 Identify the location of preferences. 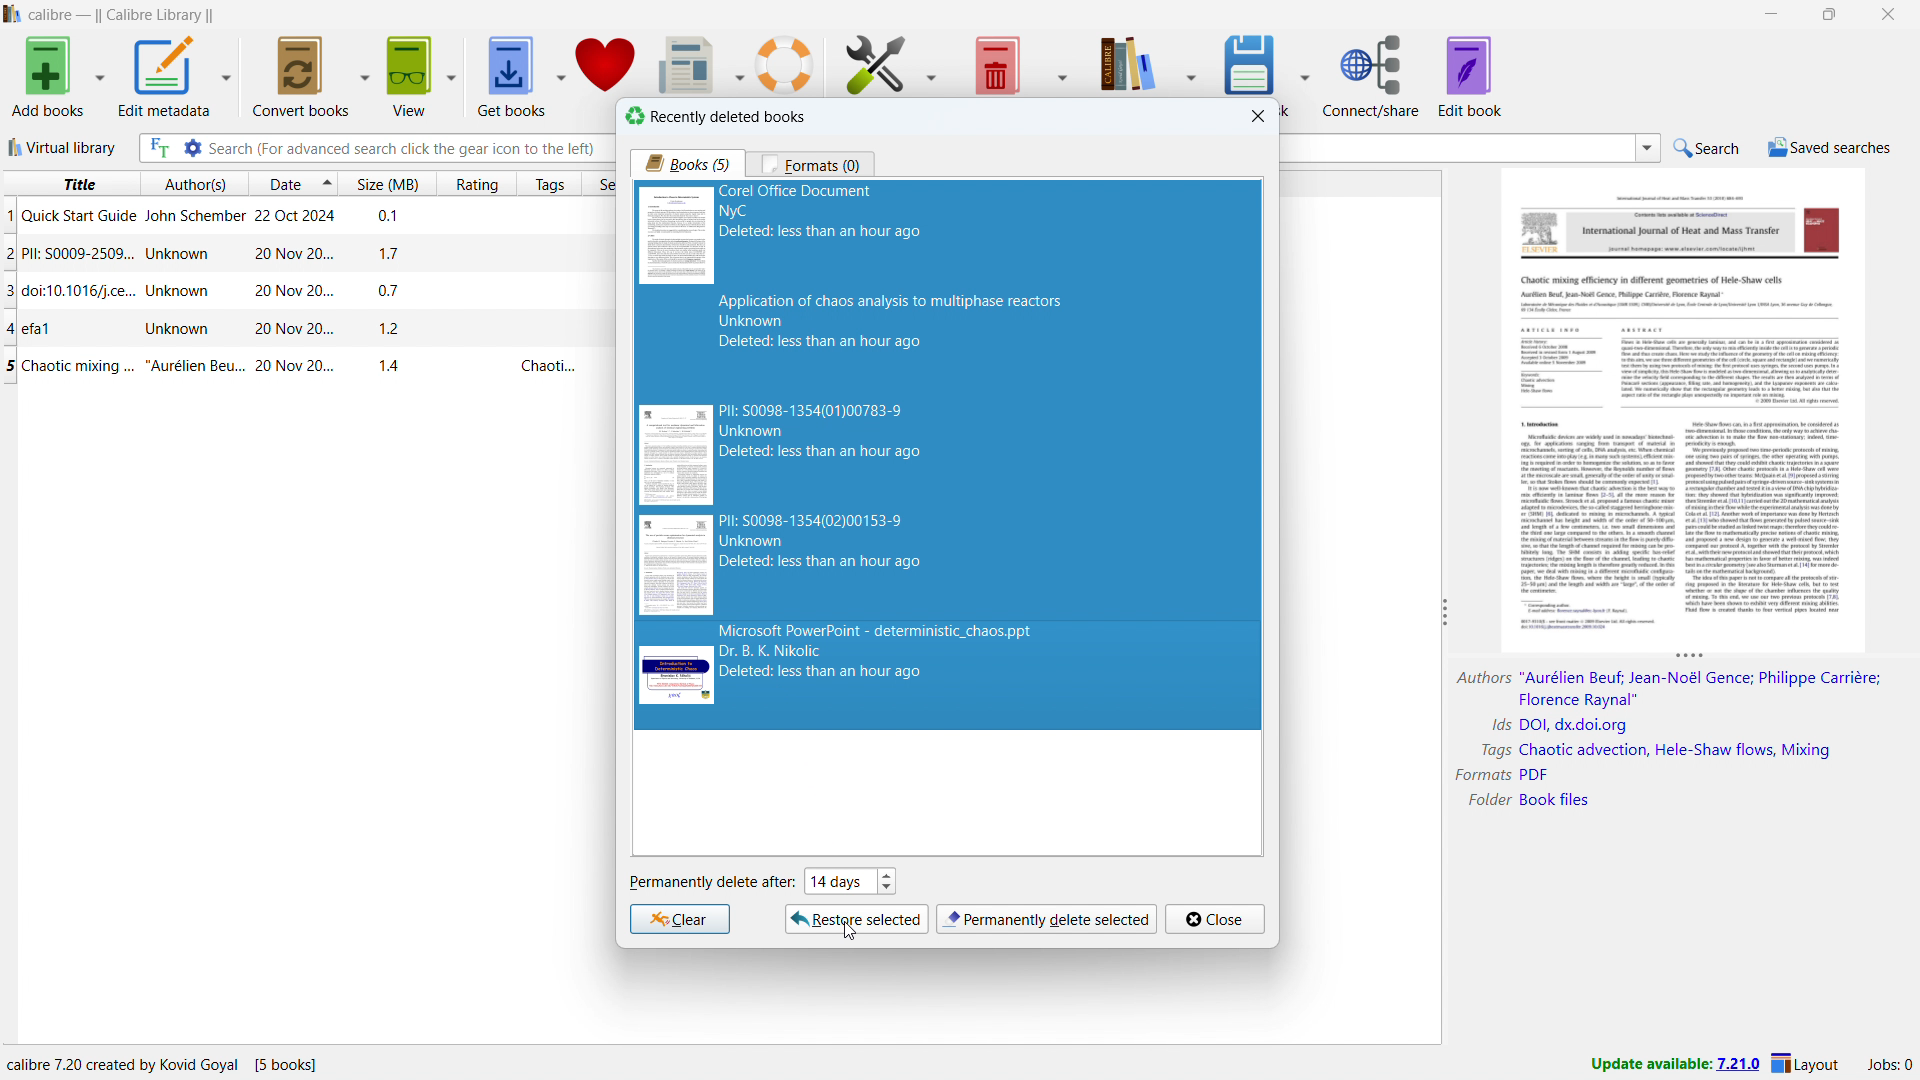
(877, 63).